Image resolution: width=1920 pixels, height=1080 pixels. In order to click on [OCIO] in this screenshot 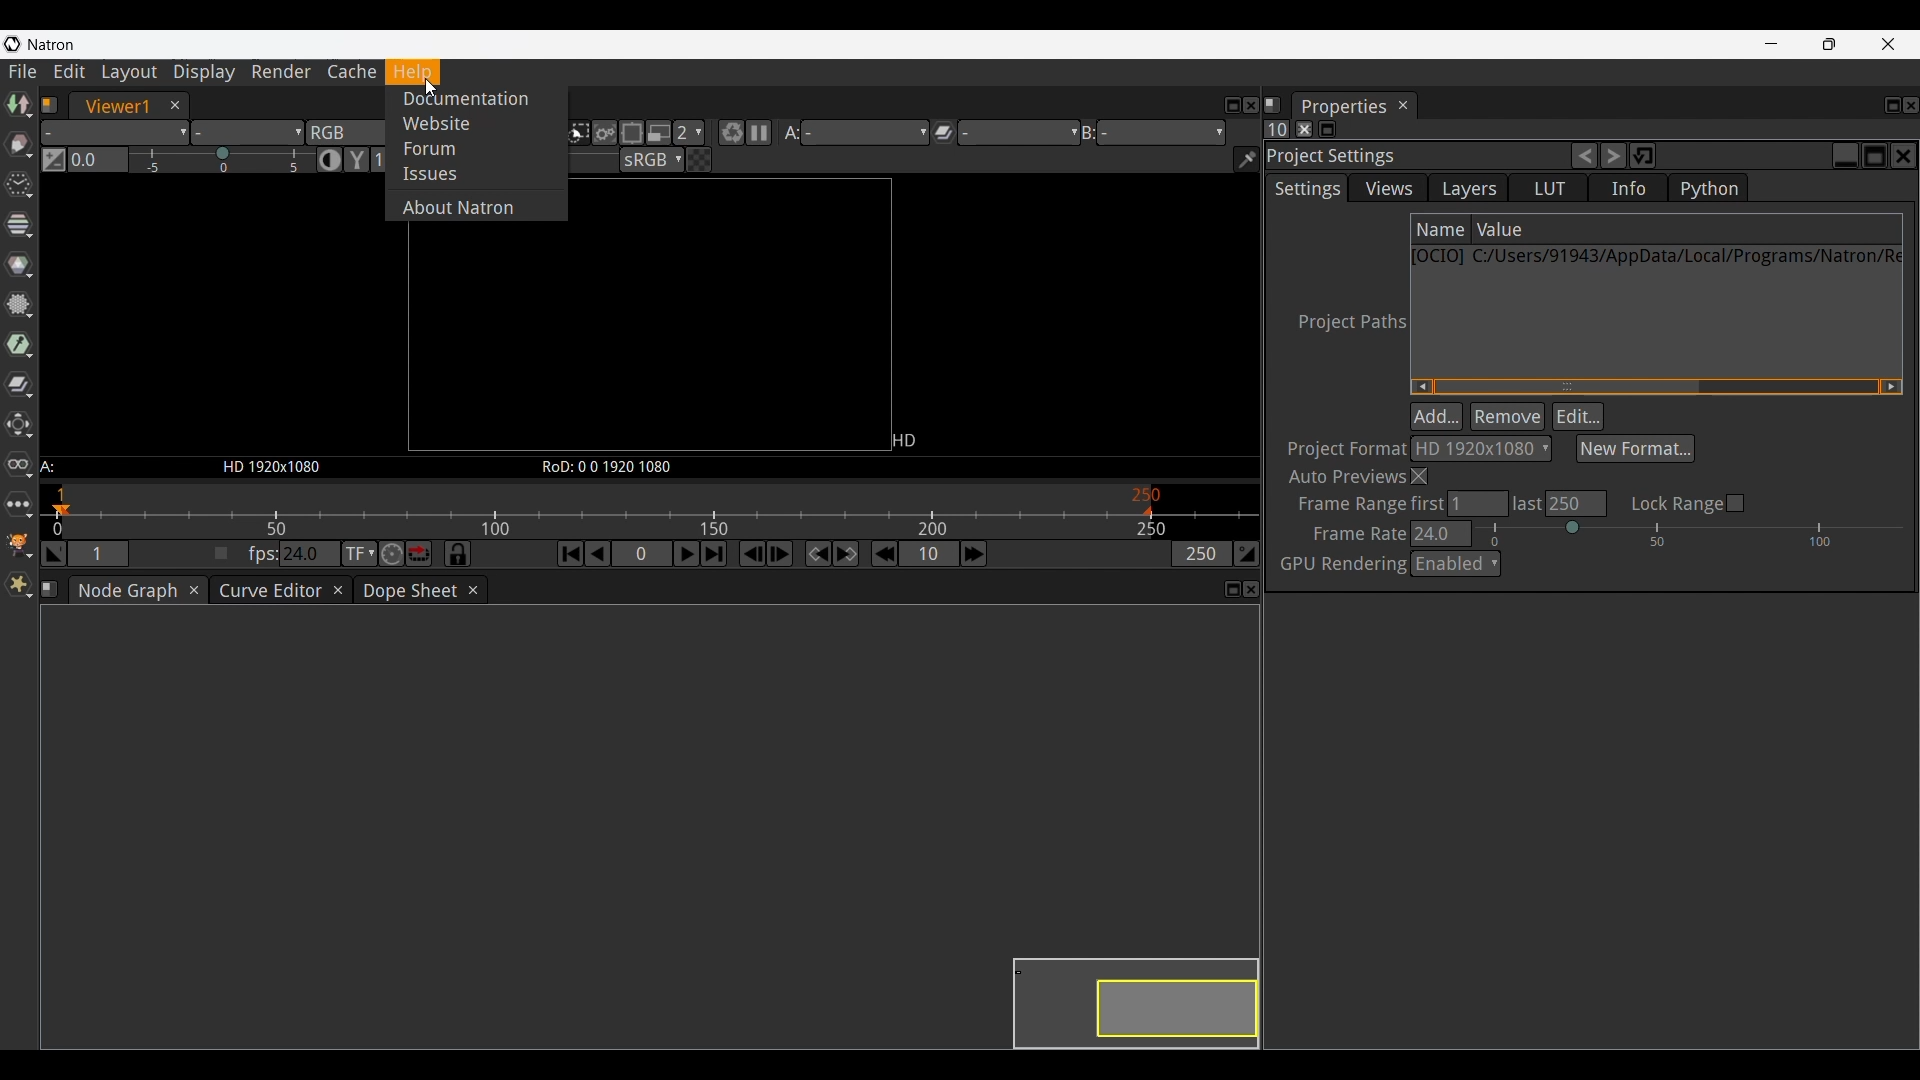, I will do `click(1440, 258)`.